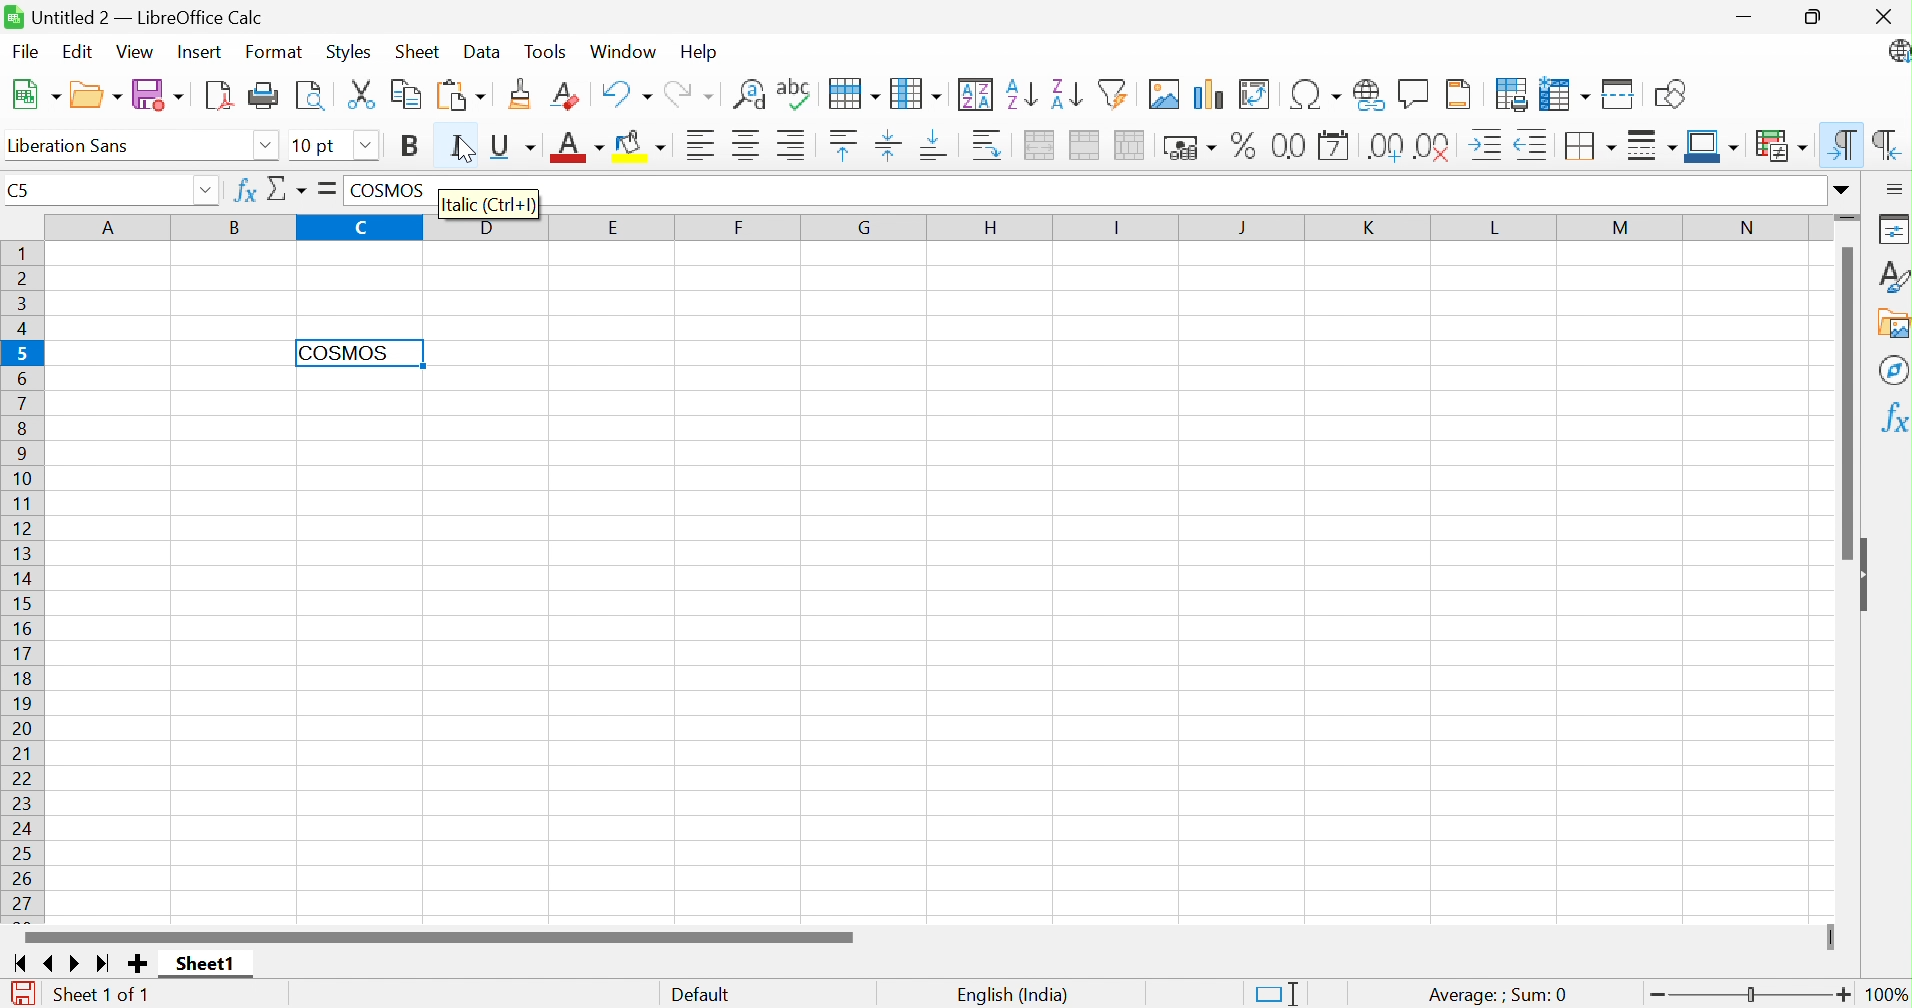 The height and width of the screenshot is (1008, 1912). I want to click on Hide, so click(1868, 576).